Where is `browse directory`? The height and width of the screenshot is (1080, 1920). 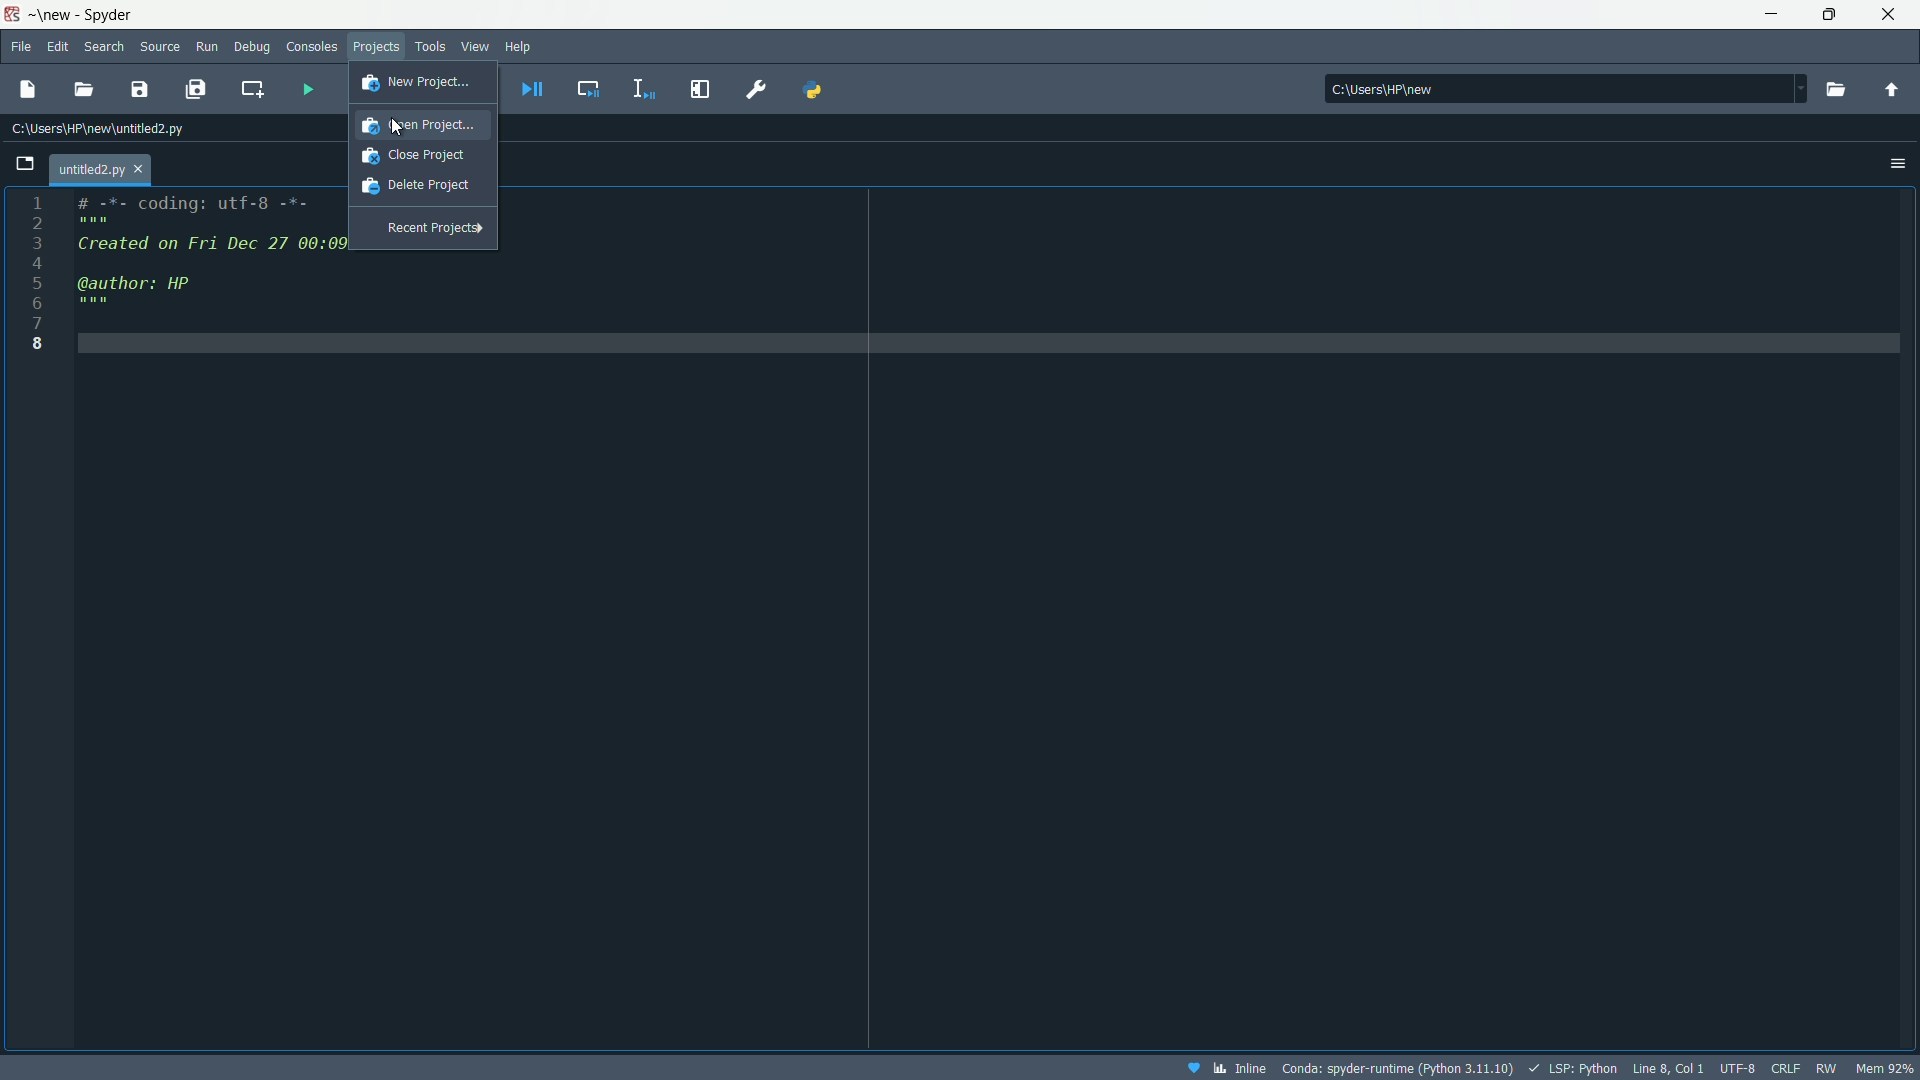
browse directory is located at coordinates (1838, 89).